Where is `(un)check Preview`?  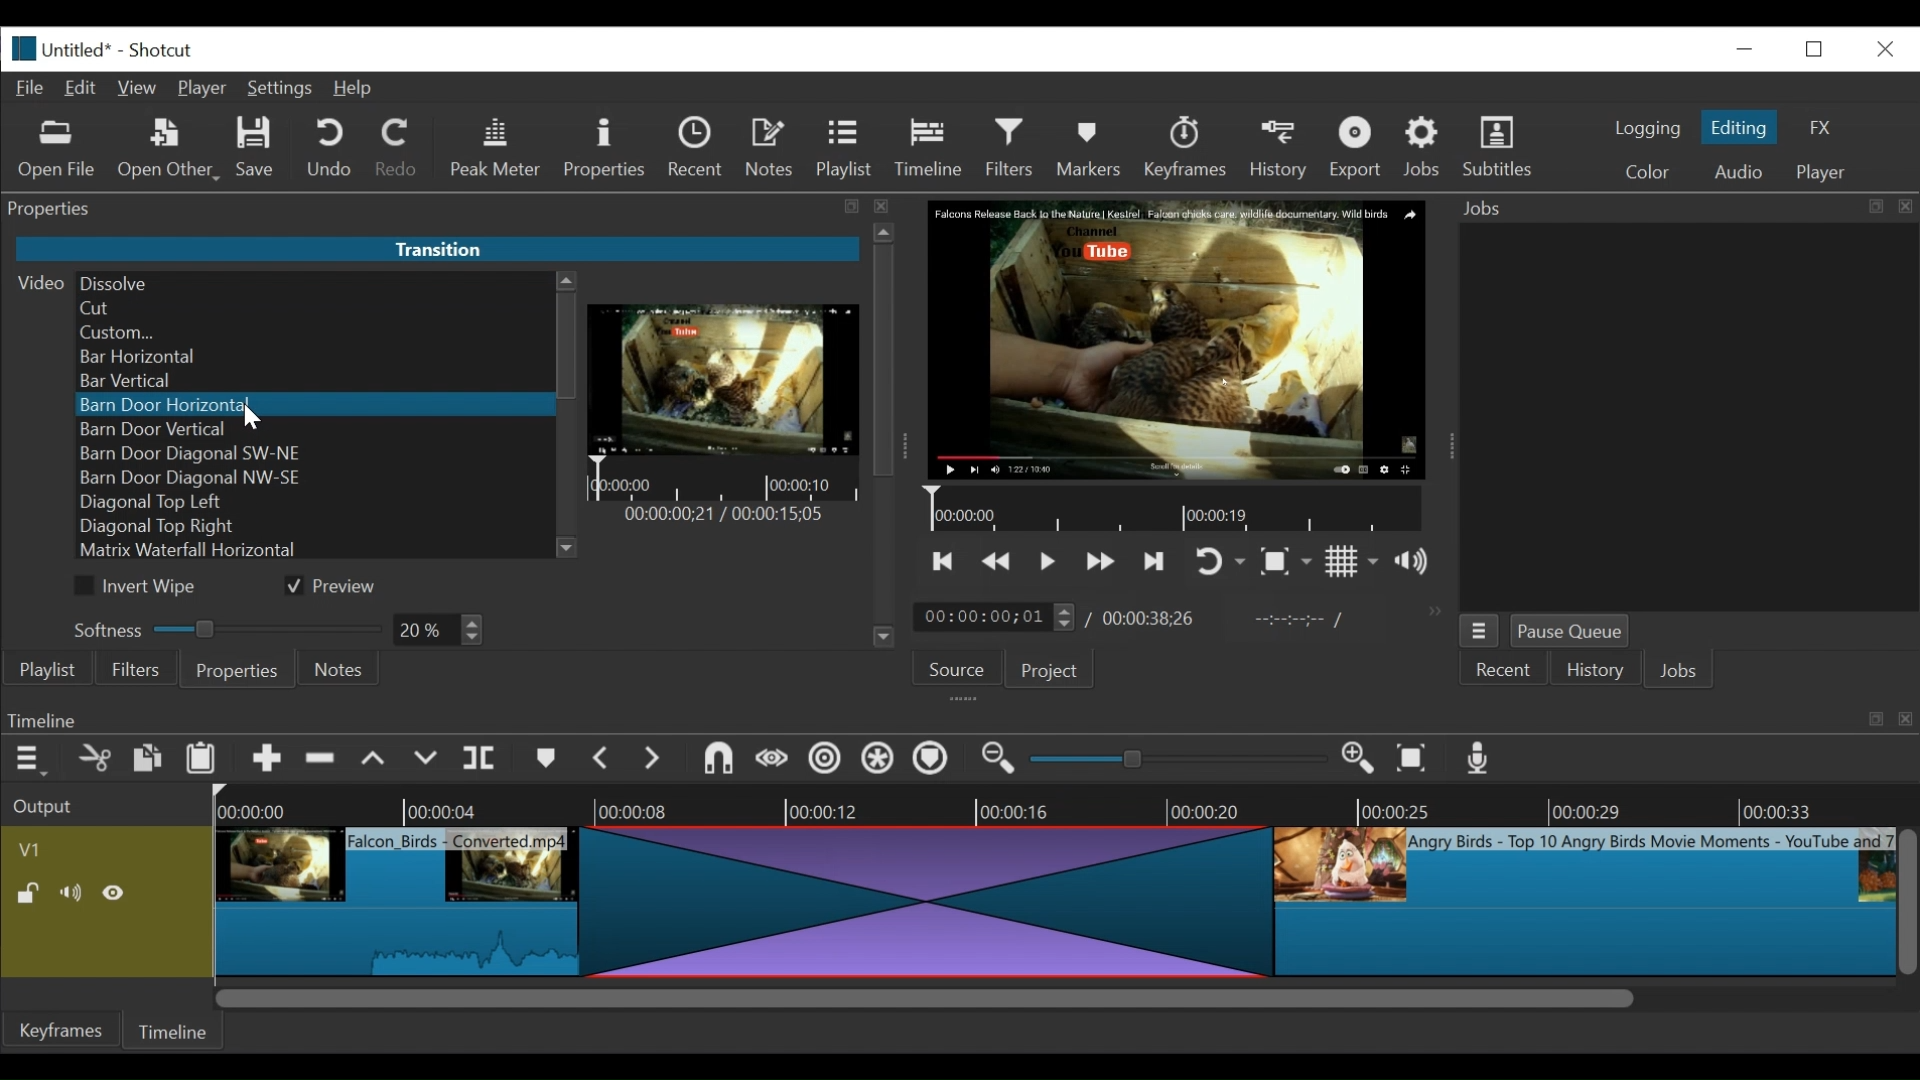 (un)check Preview is located at coordinates (340, 587).